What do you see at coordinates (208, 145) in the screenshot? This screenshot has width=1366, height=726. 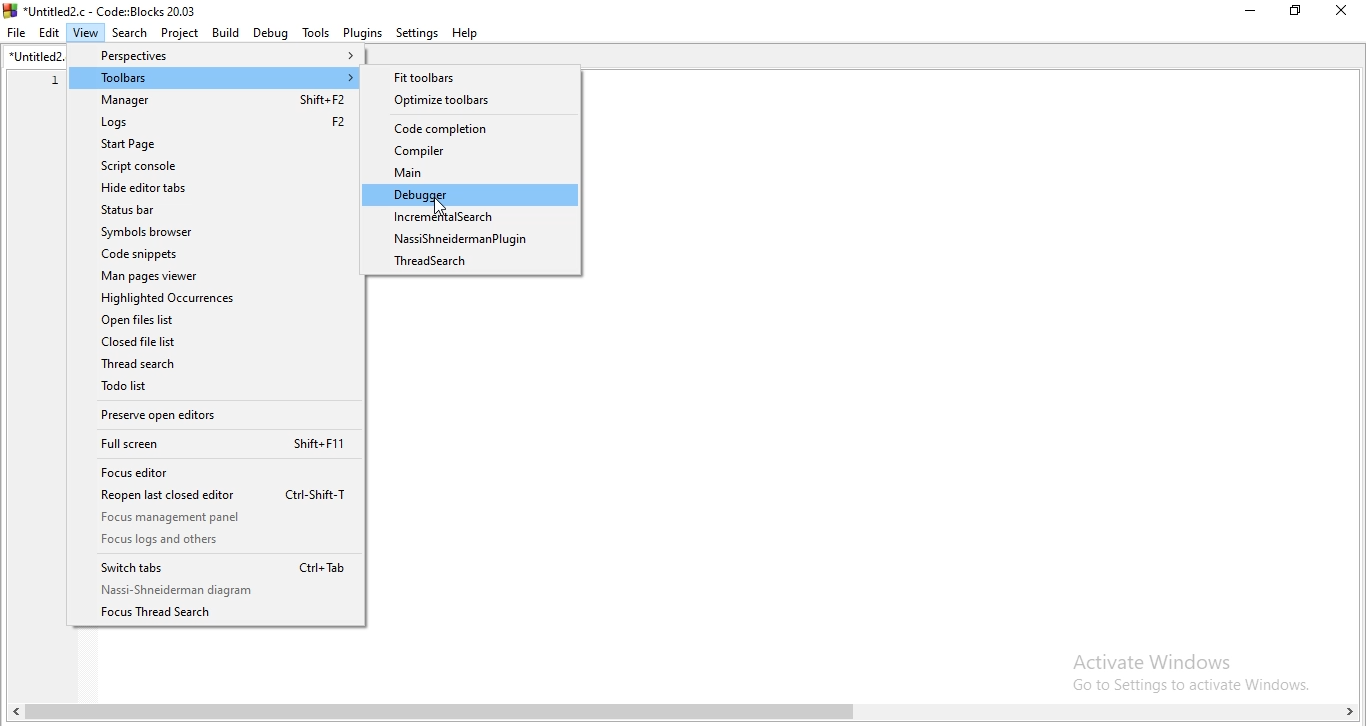 I see `Start Page` at bounding box center [208, 145].